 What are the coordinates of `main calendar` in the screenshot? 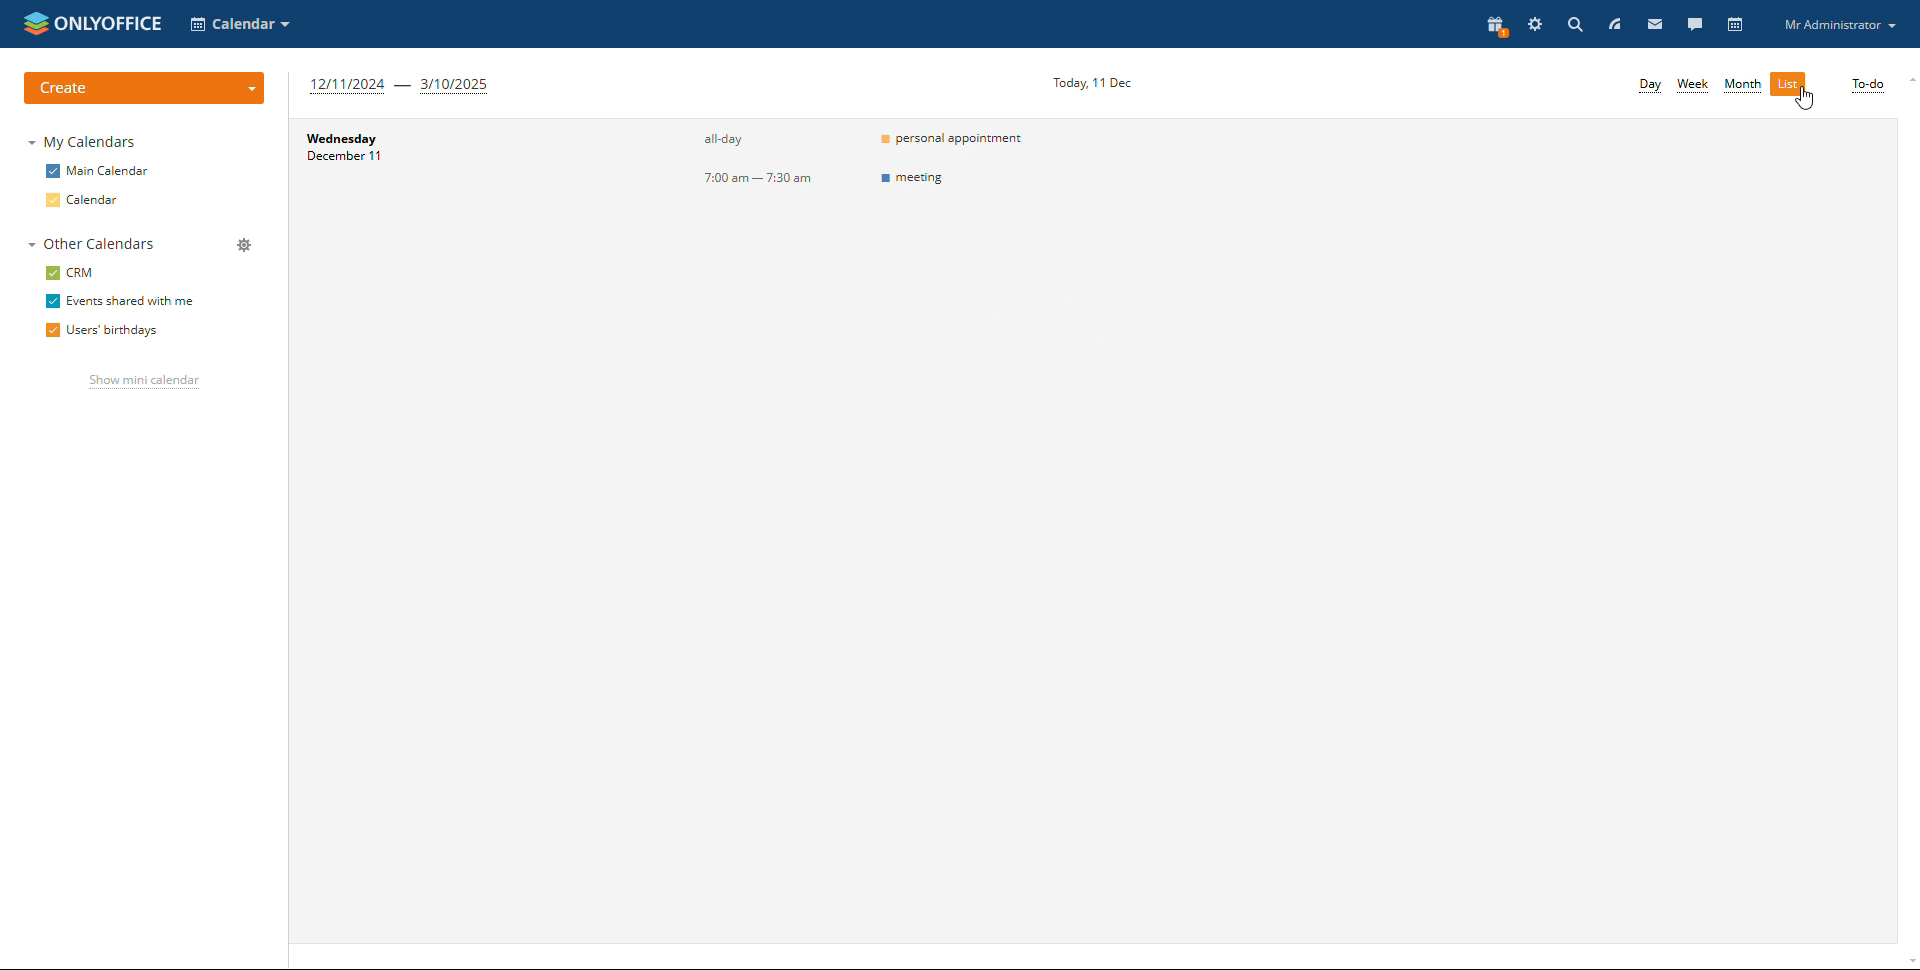 It's located at (99, 171).